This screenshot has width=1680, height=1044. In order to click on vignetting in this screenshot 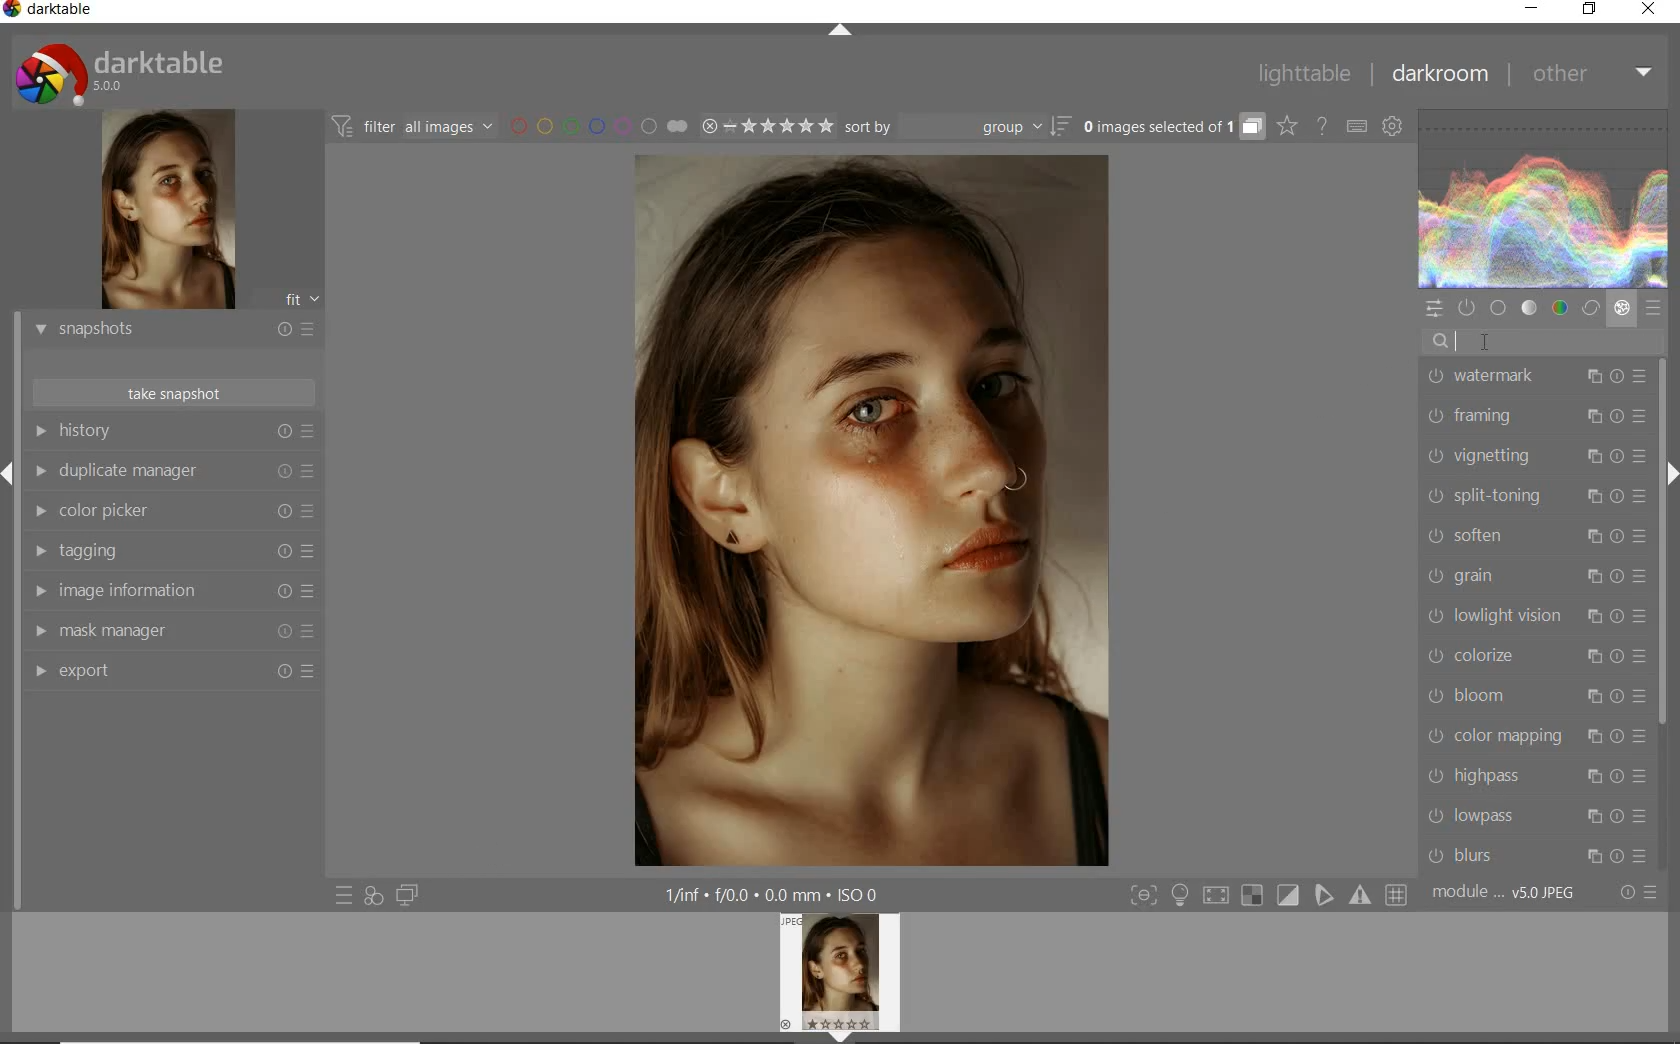, I will do `click(1533, 456)`.